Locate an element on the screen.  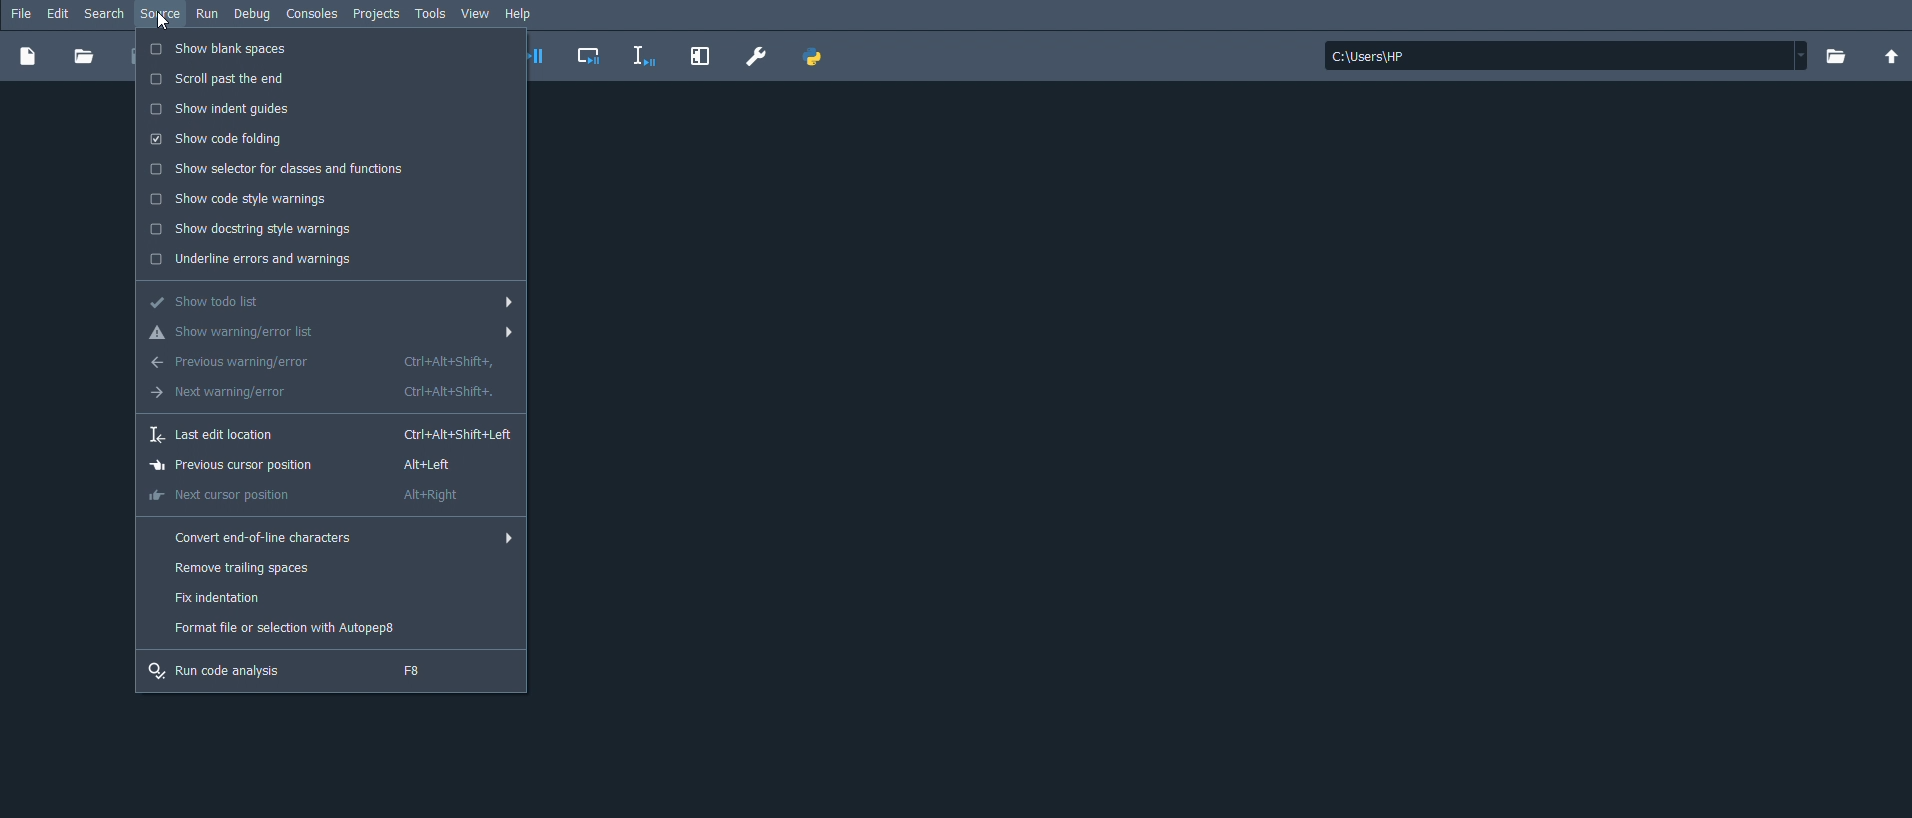
Show todo list is located at coordinates (328, 307).